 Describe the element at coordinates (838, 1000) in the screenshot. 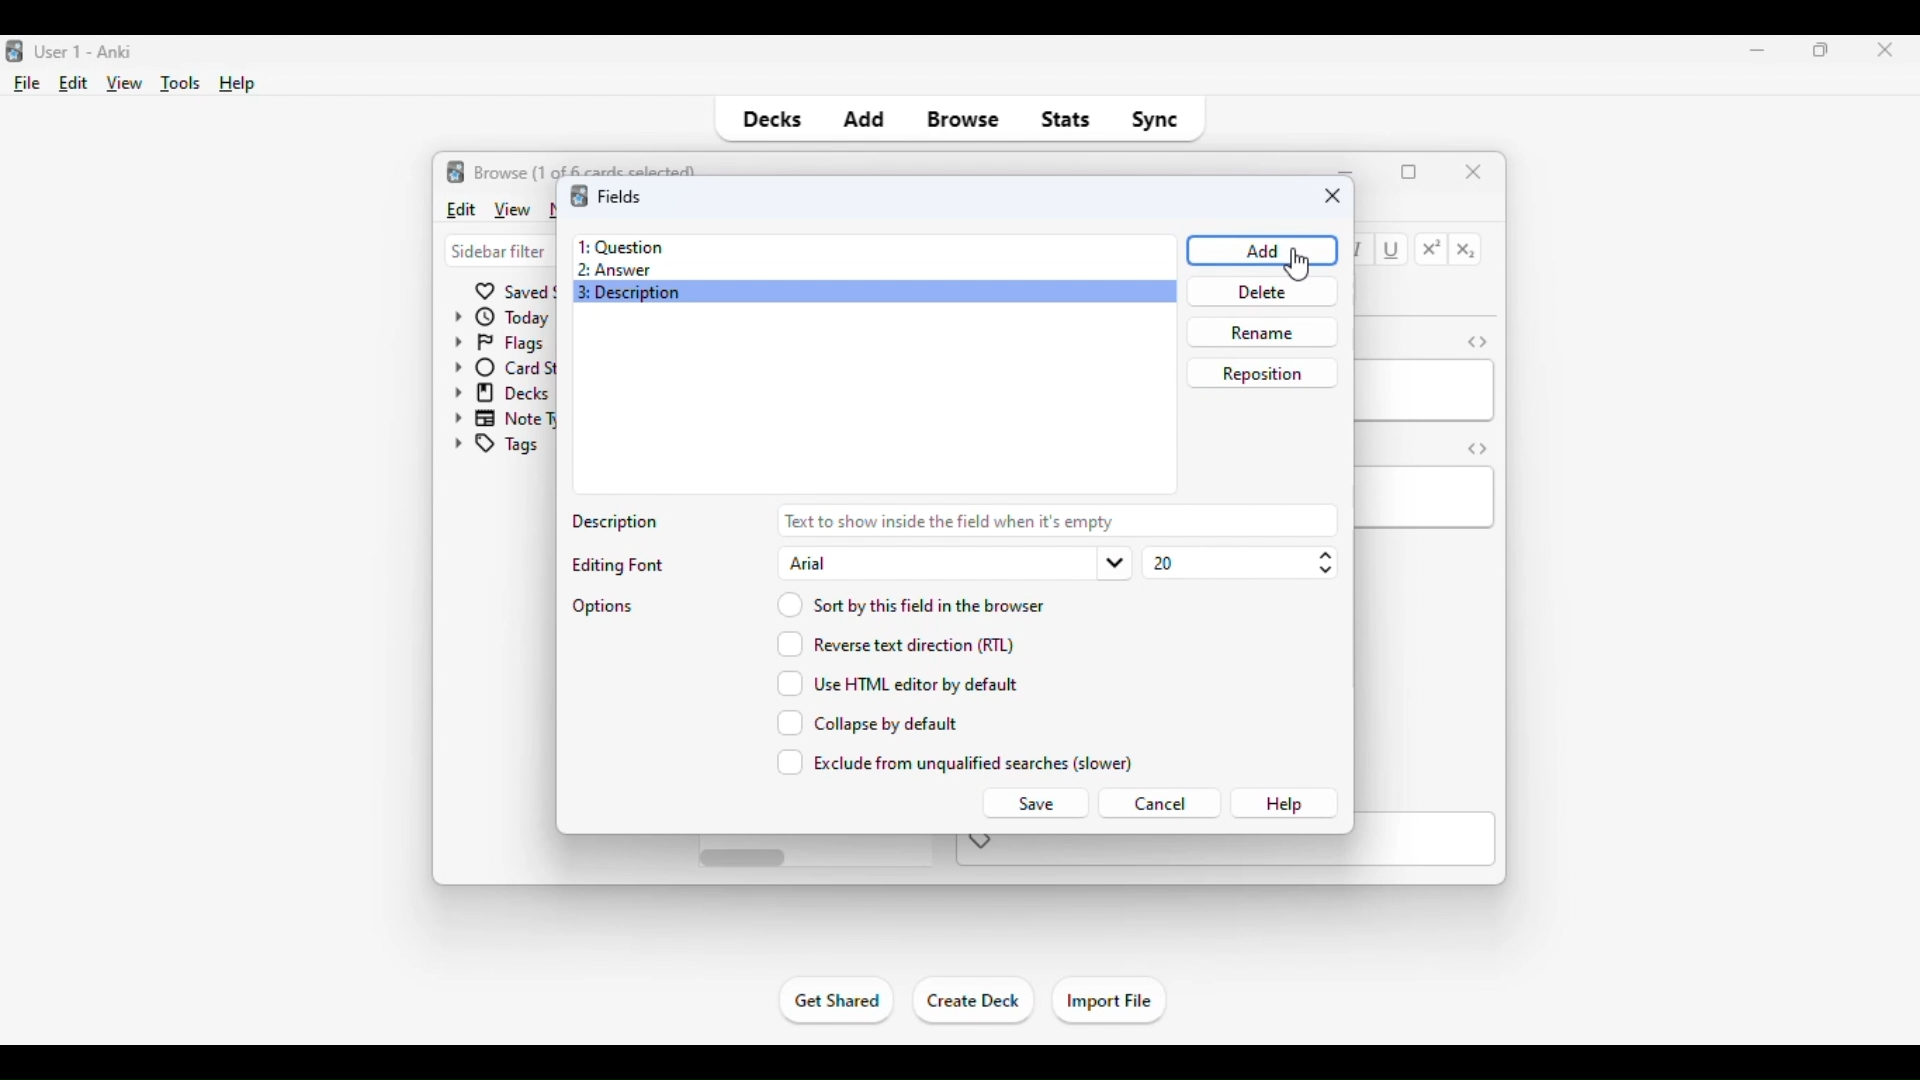

I see `get shared` at that location.